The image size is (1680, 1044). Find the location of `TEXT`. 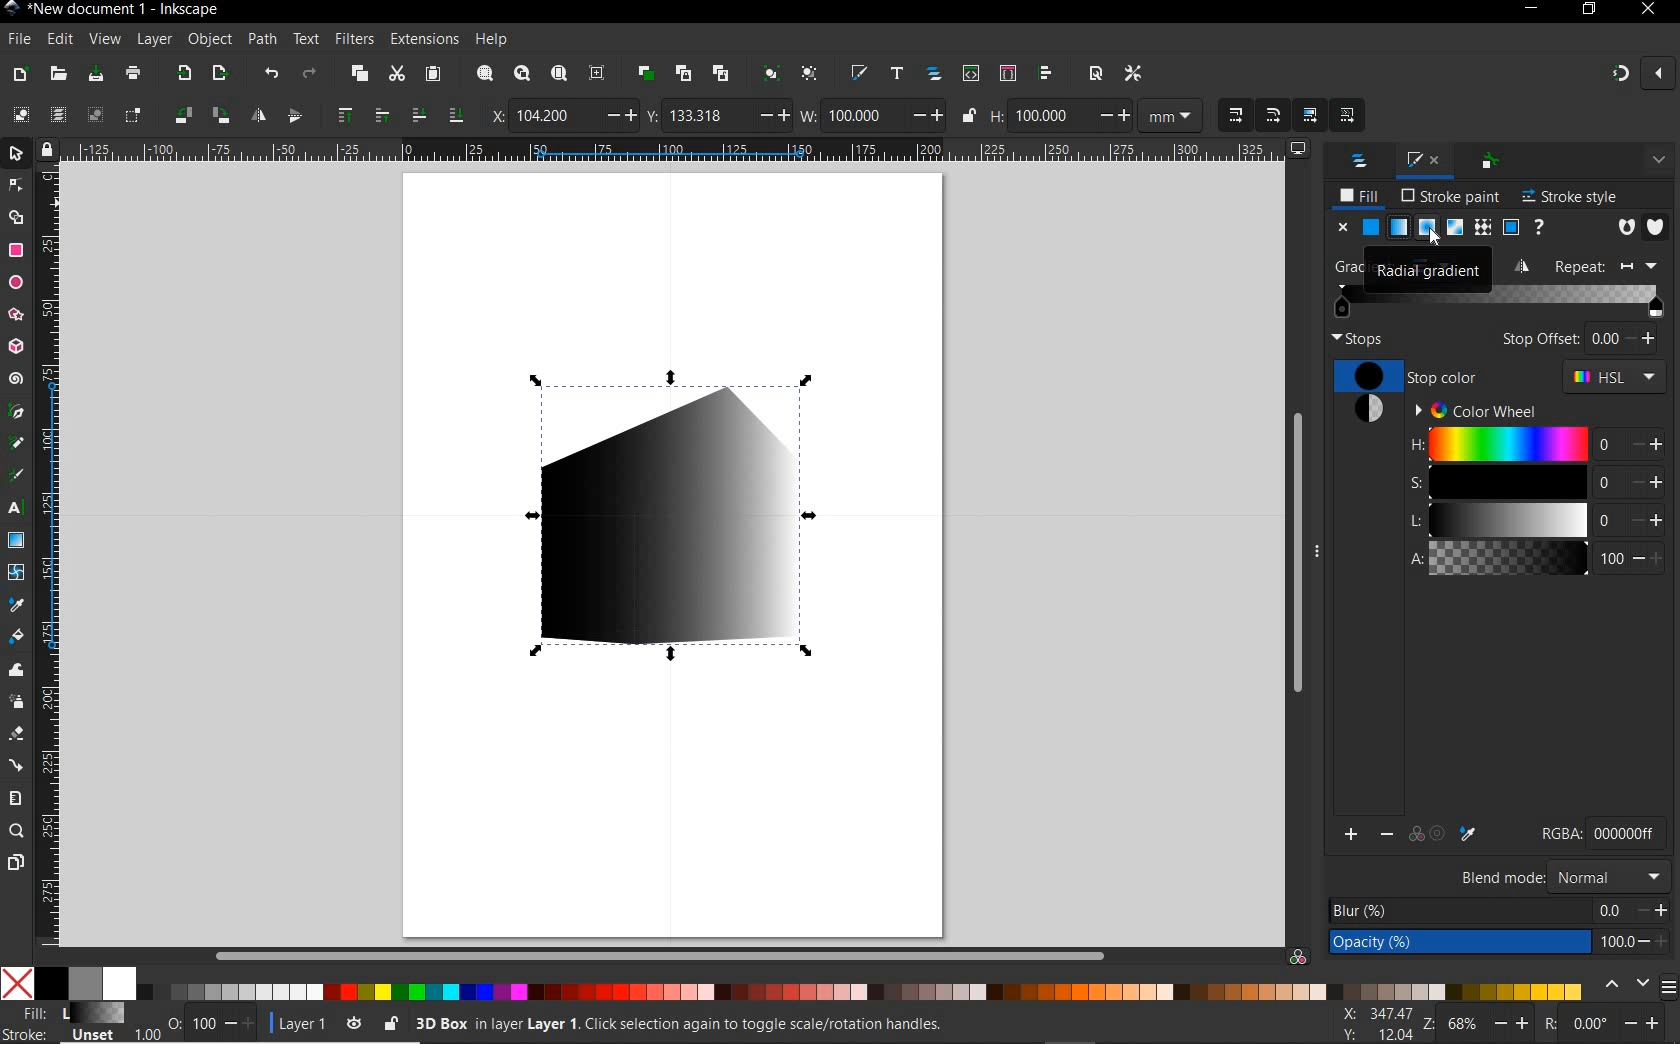

TEXT is located at coordinates (305, 38).